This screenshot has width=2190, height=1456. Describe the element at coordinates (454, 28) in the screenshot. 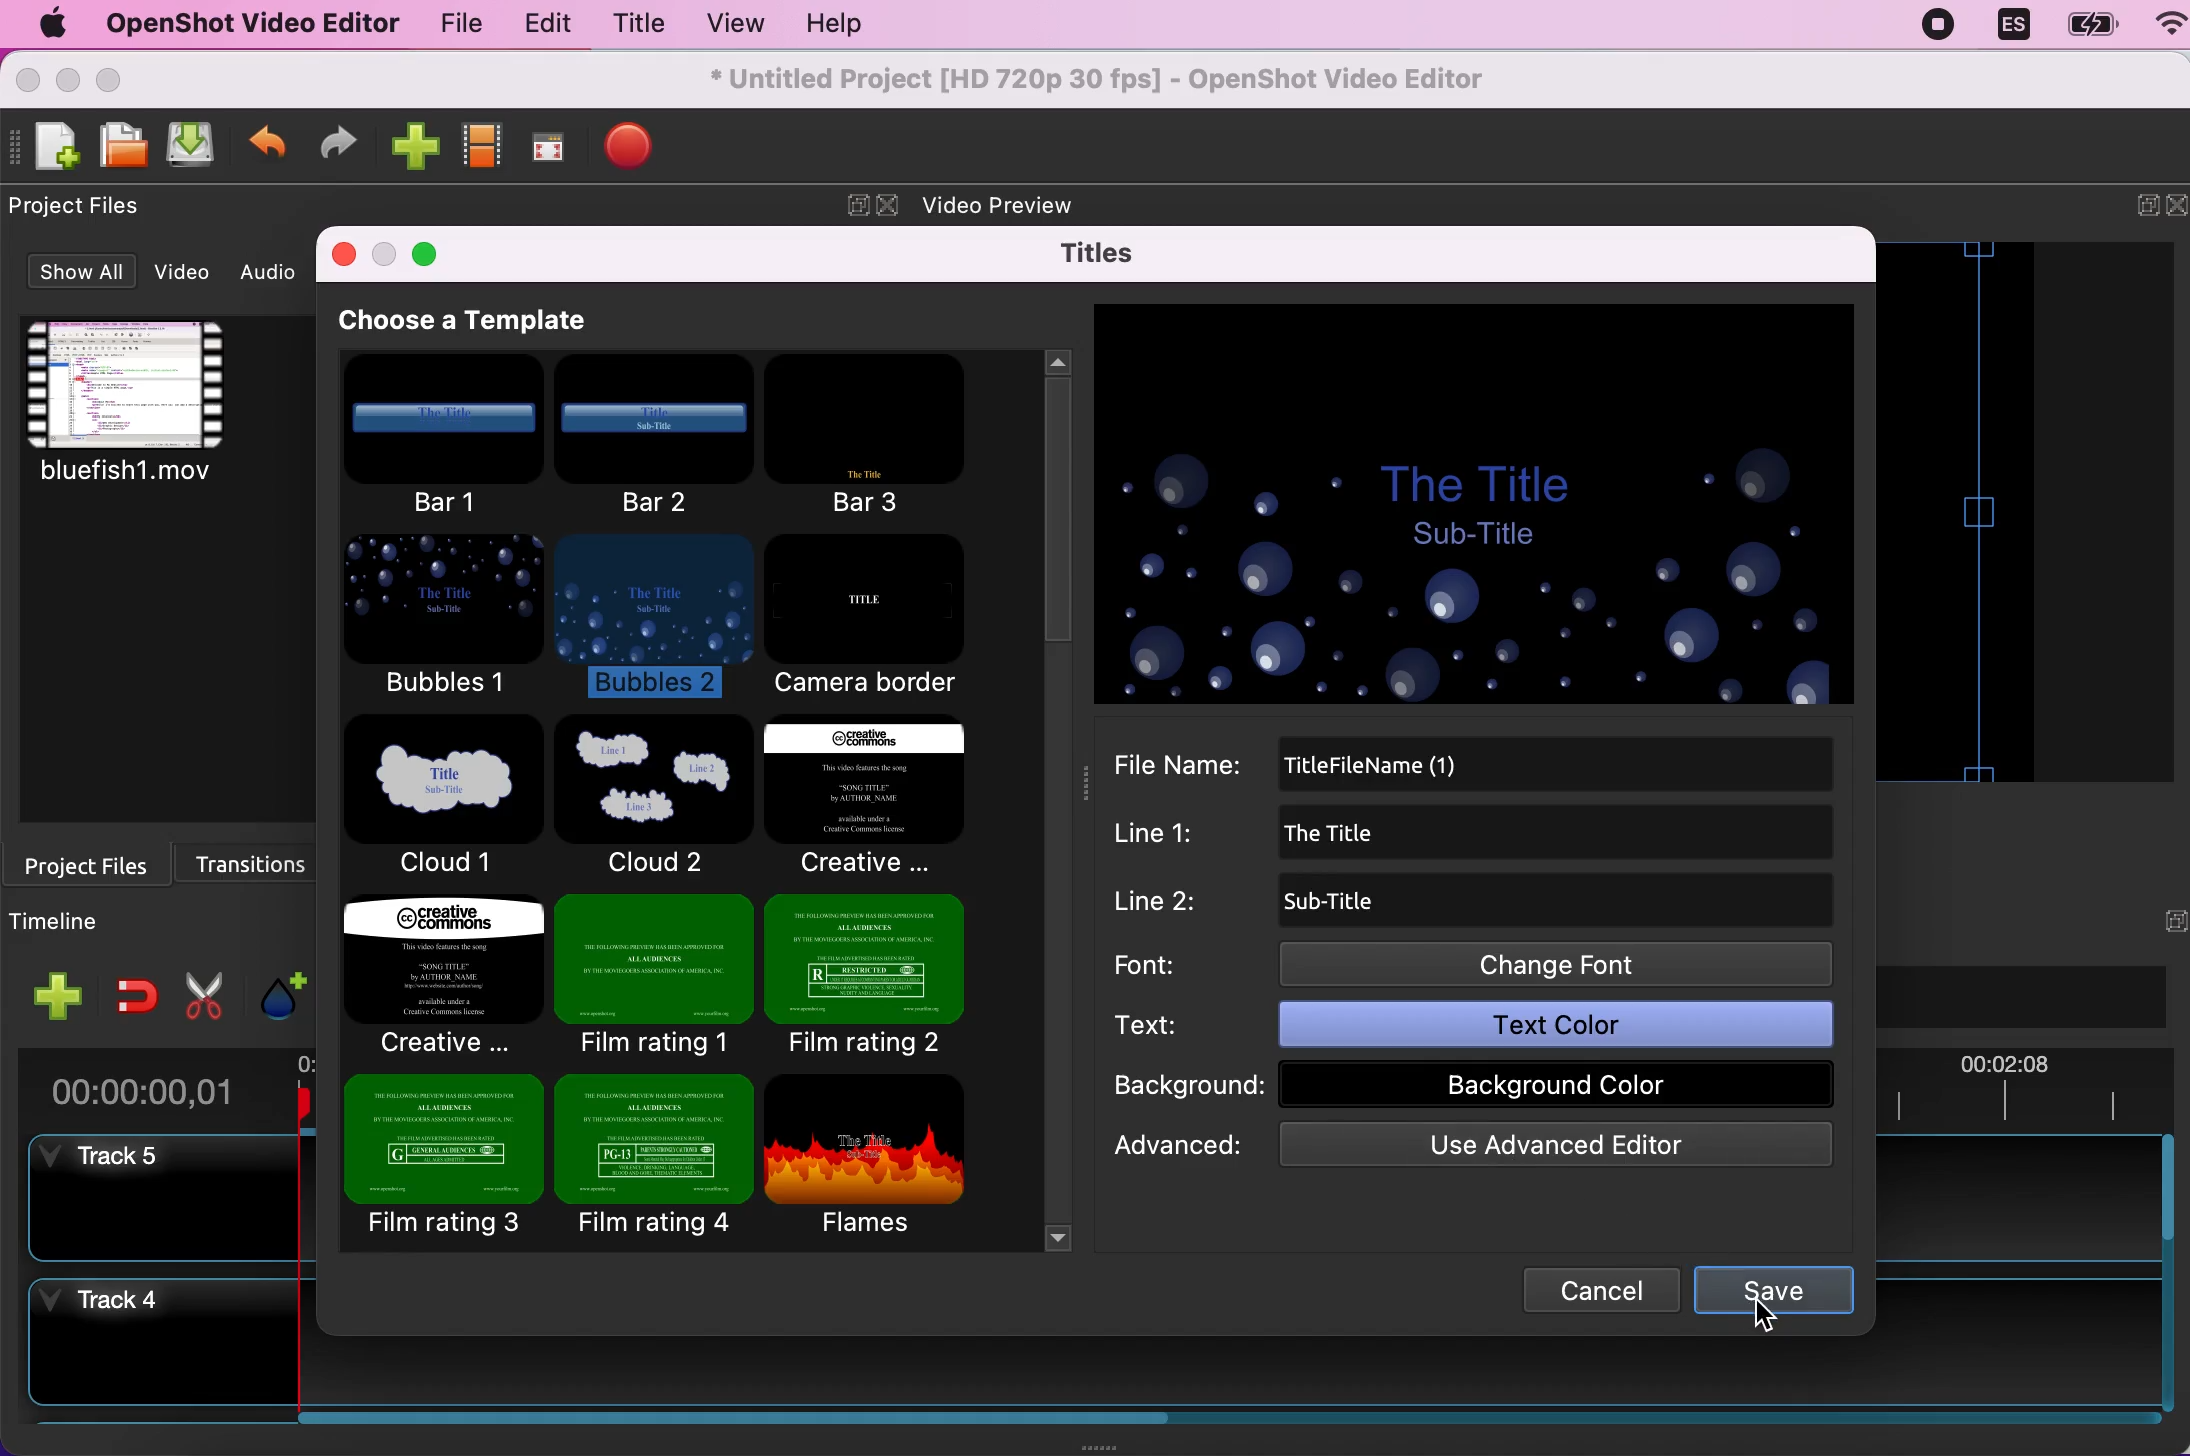

I see `file` at that location.